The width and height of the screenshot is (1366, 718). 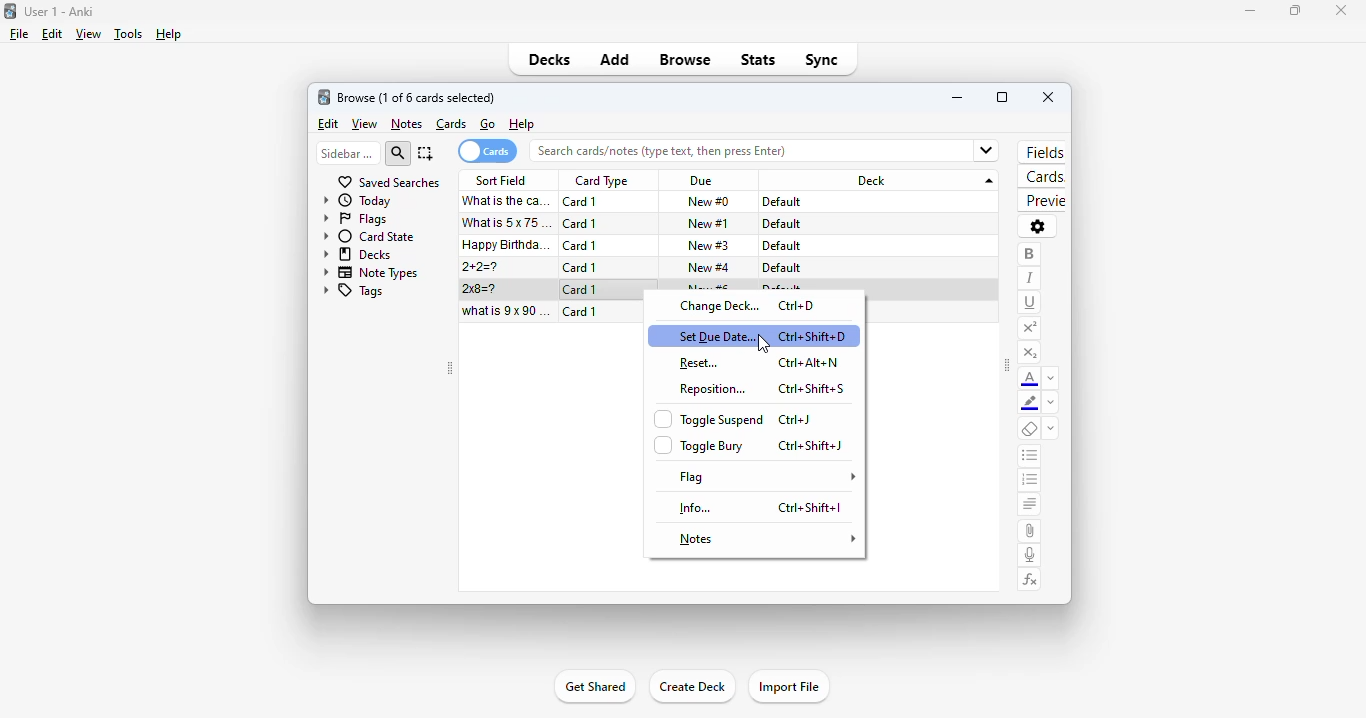 I want to click on unordered list, so click(x=1030, y=457).